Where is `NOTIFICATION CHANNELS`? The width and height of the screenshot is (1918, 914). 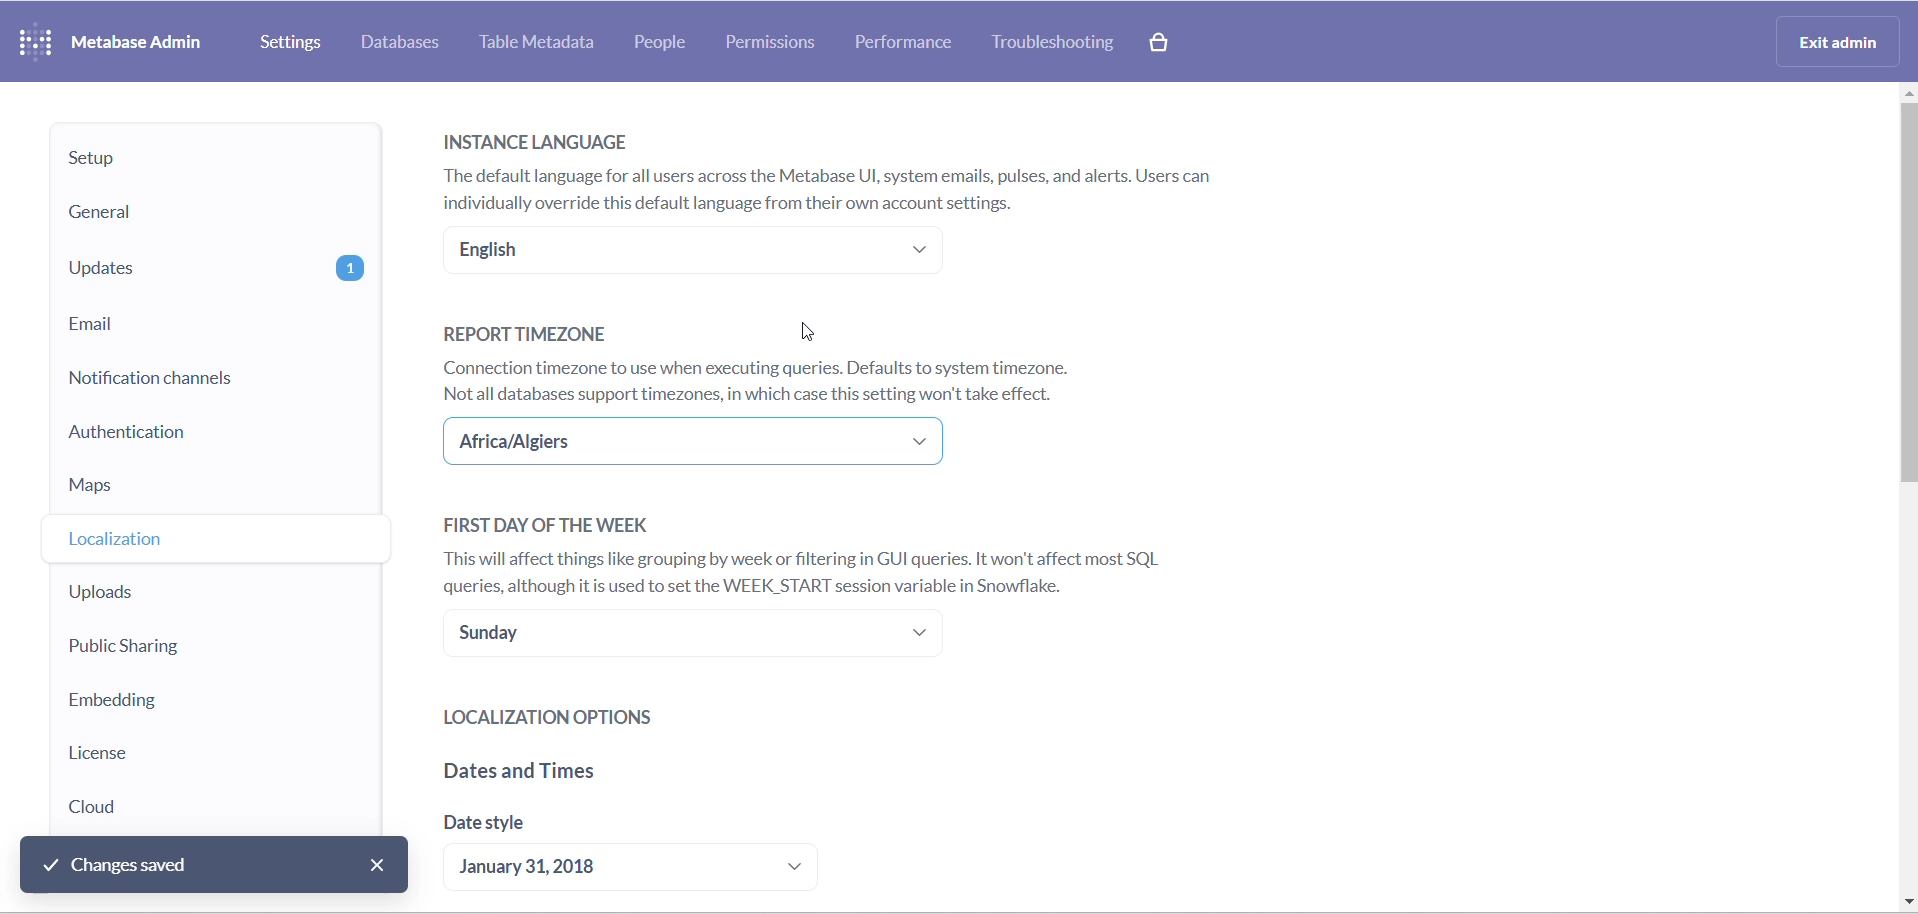
NOTIFICATION CHANNELS is located at coordinates (212, 379).